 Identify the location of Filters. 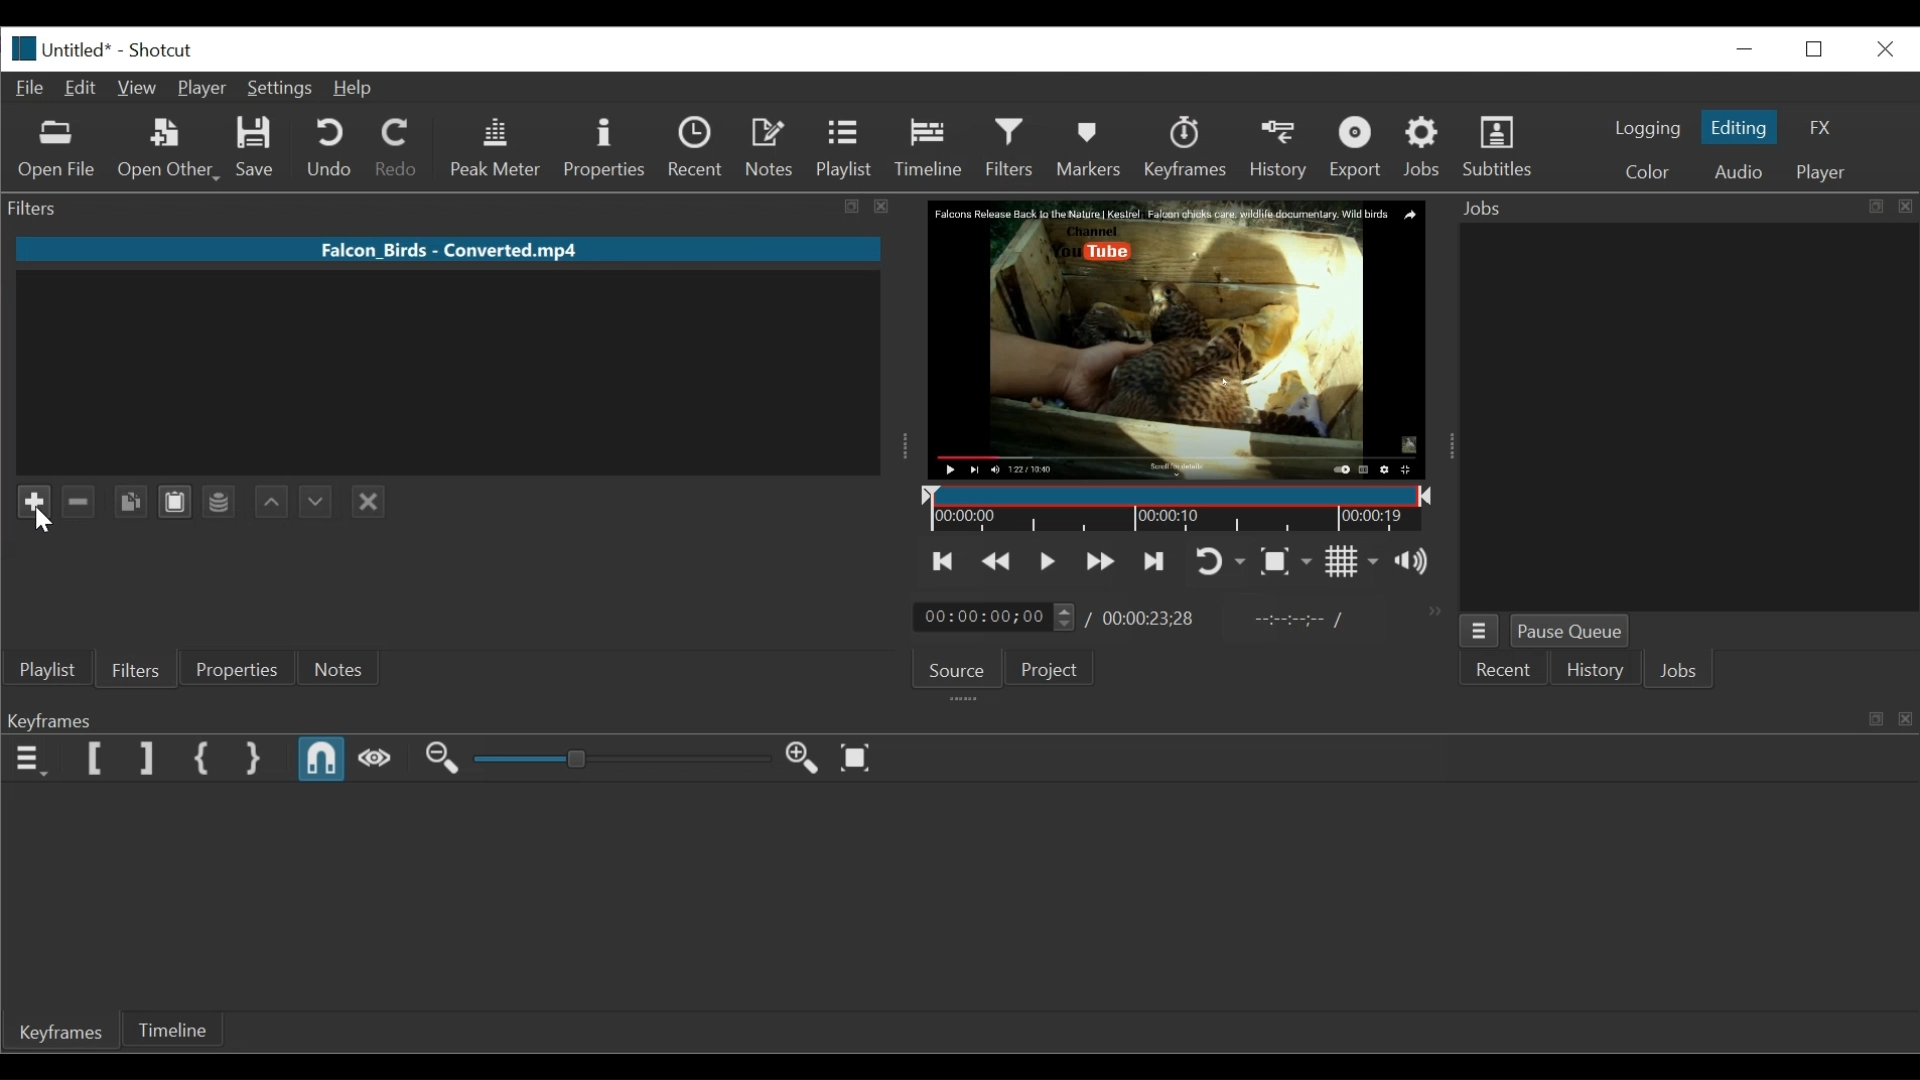
(1010, 150).